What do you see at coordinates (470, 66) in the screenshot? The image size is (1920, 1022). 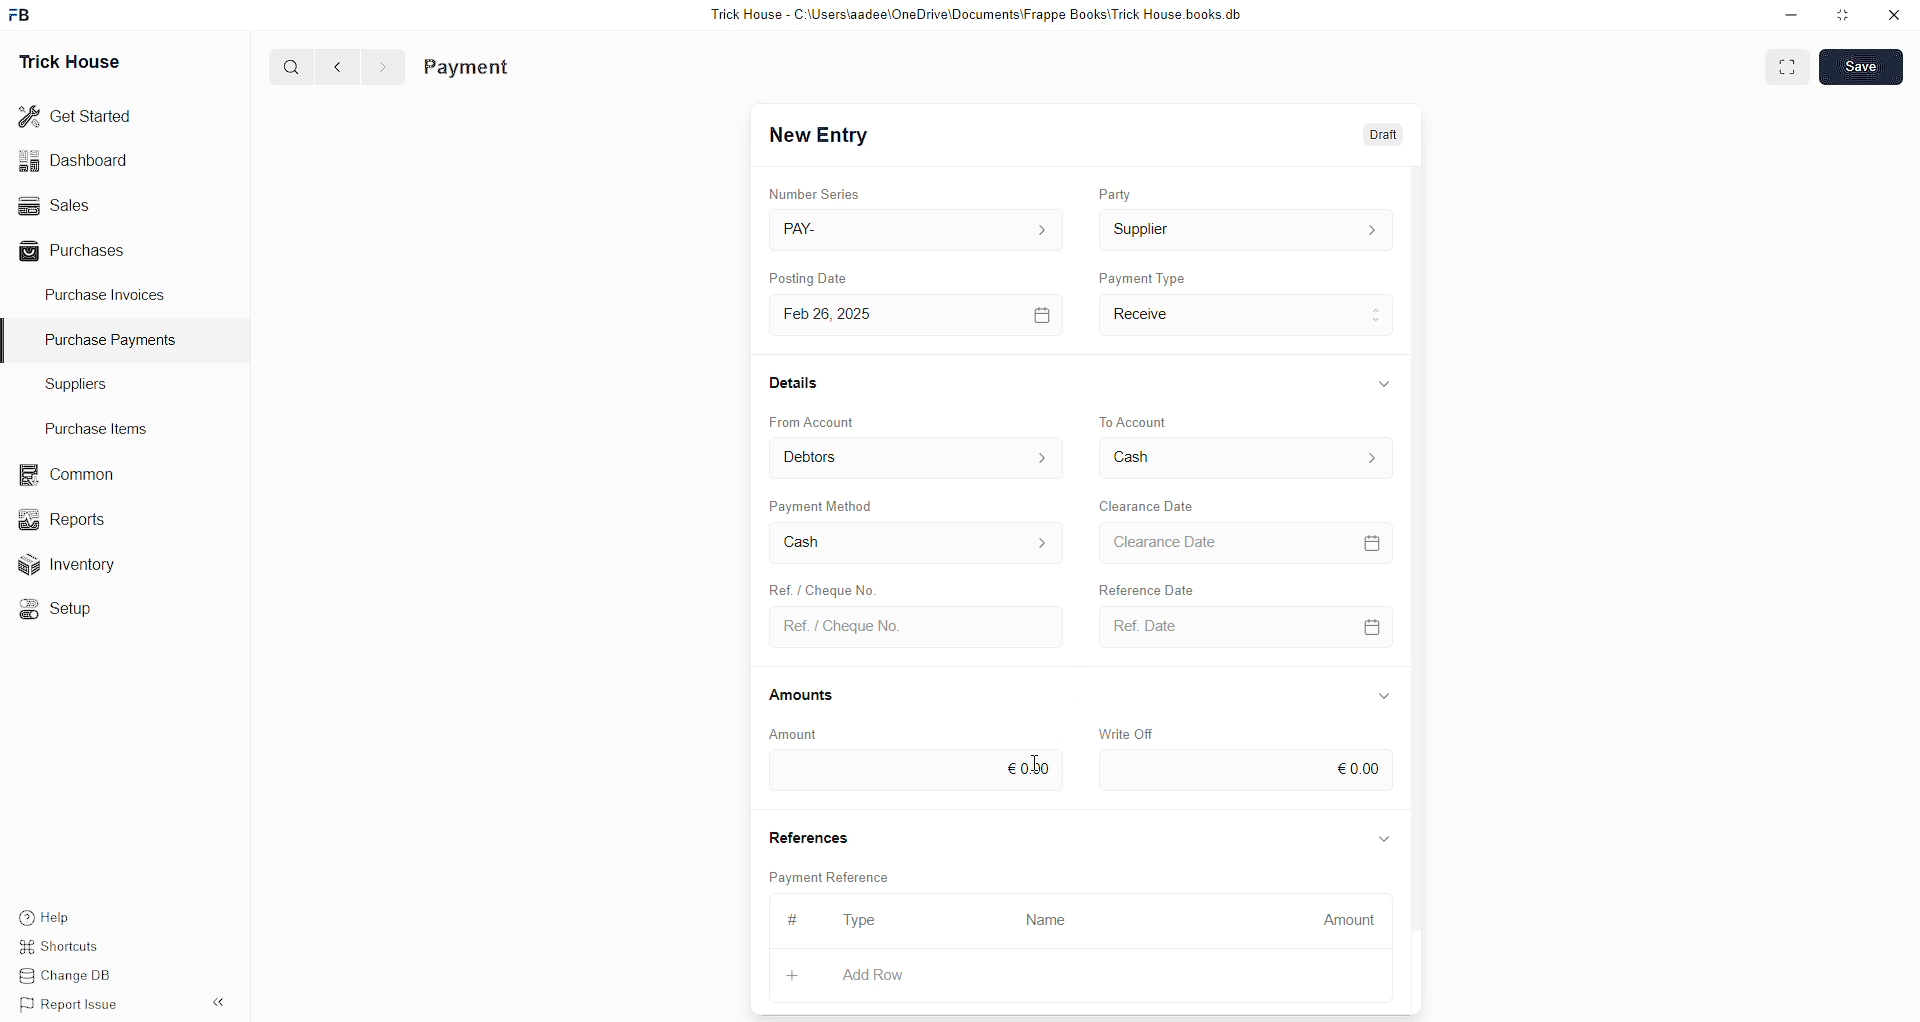 I see `Payment` at bounding box center [470, 66].